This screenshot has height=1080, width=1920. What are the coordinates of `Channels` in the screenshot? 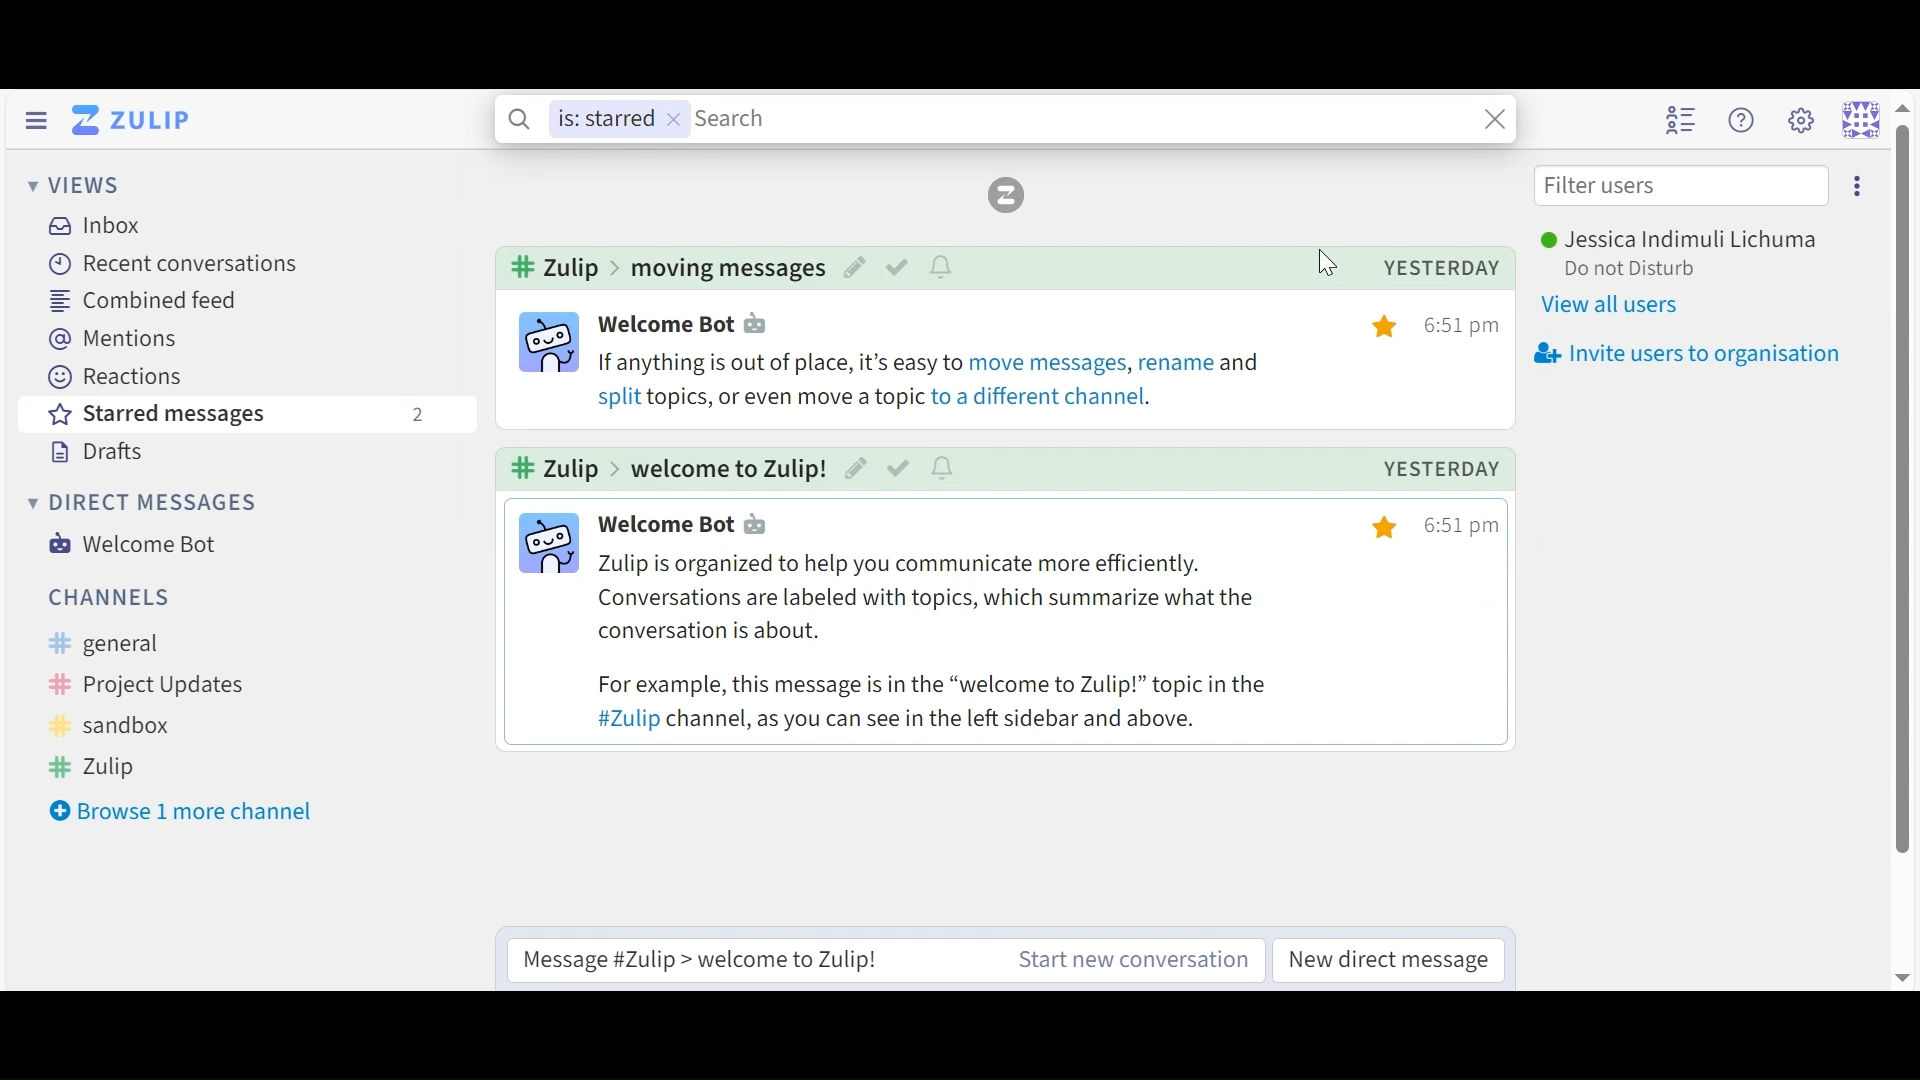 It's located at (109, 598).